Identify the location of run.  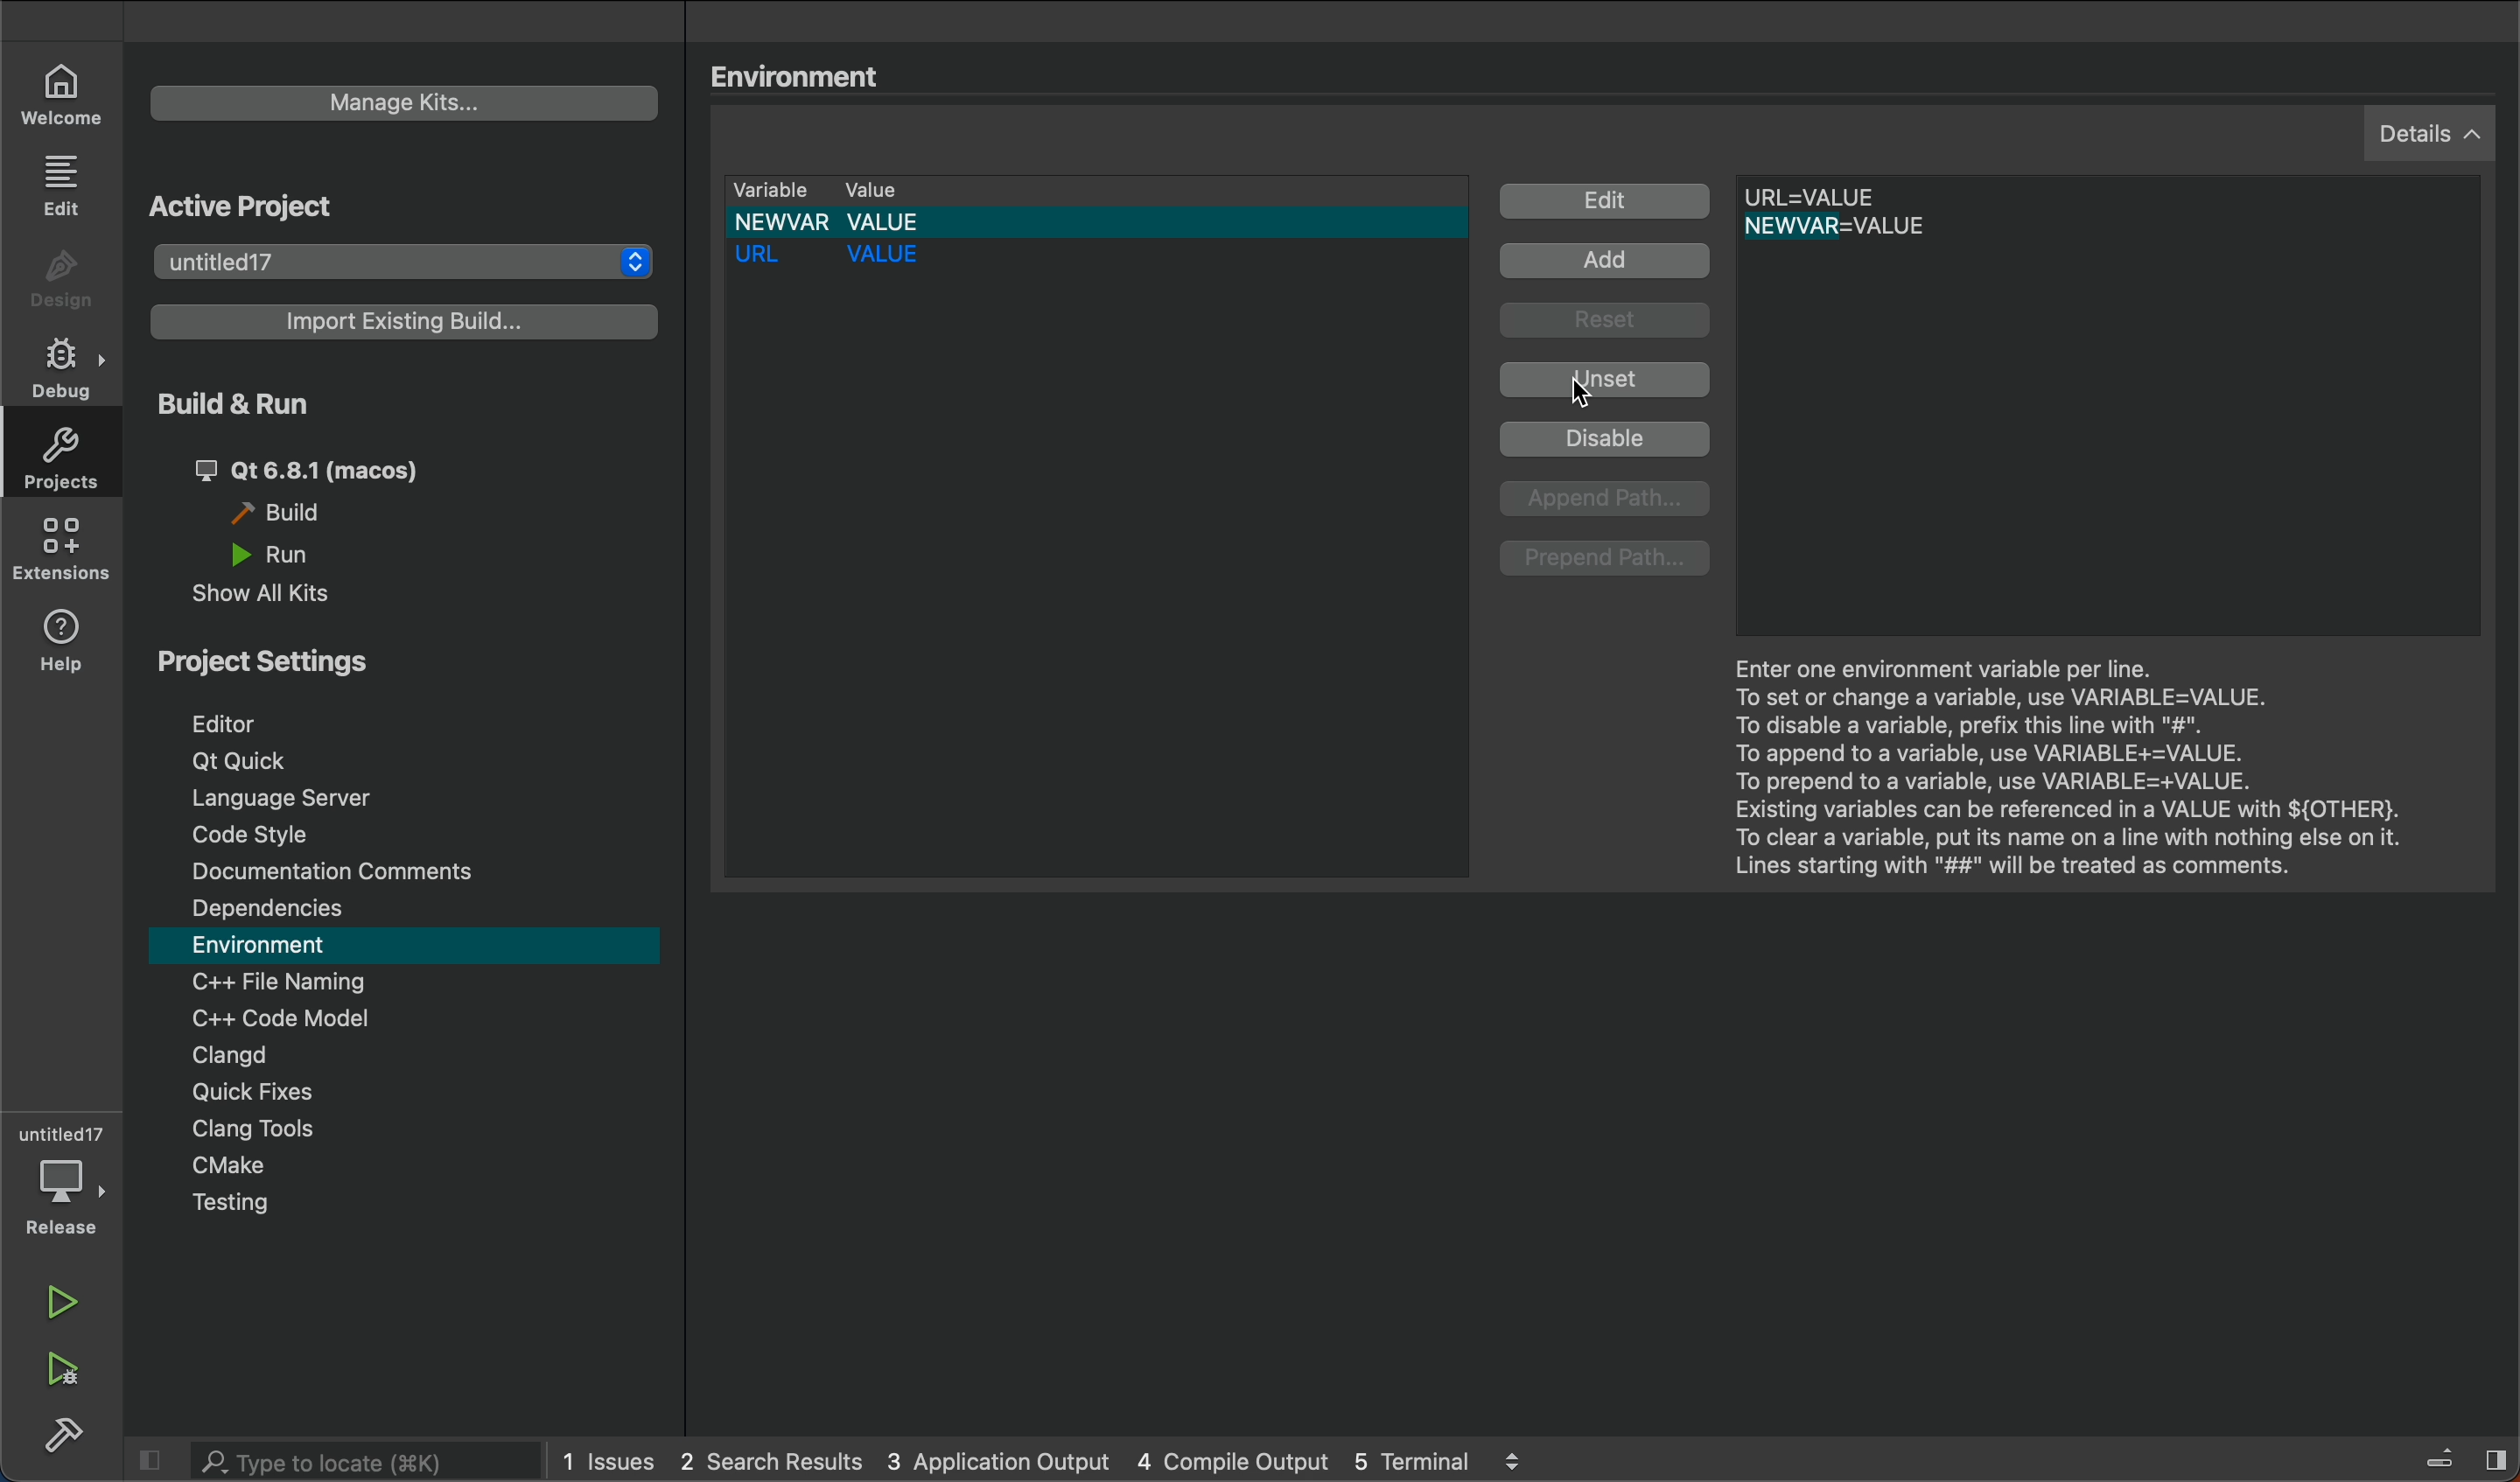
(280, 556).